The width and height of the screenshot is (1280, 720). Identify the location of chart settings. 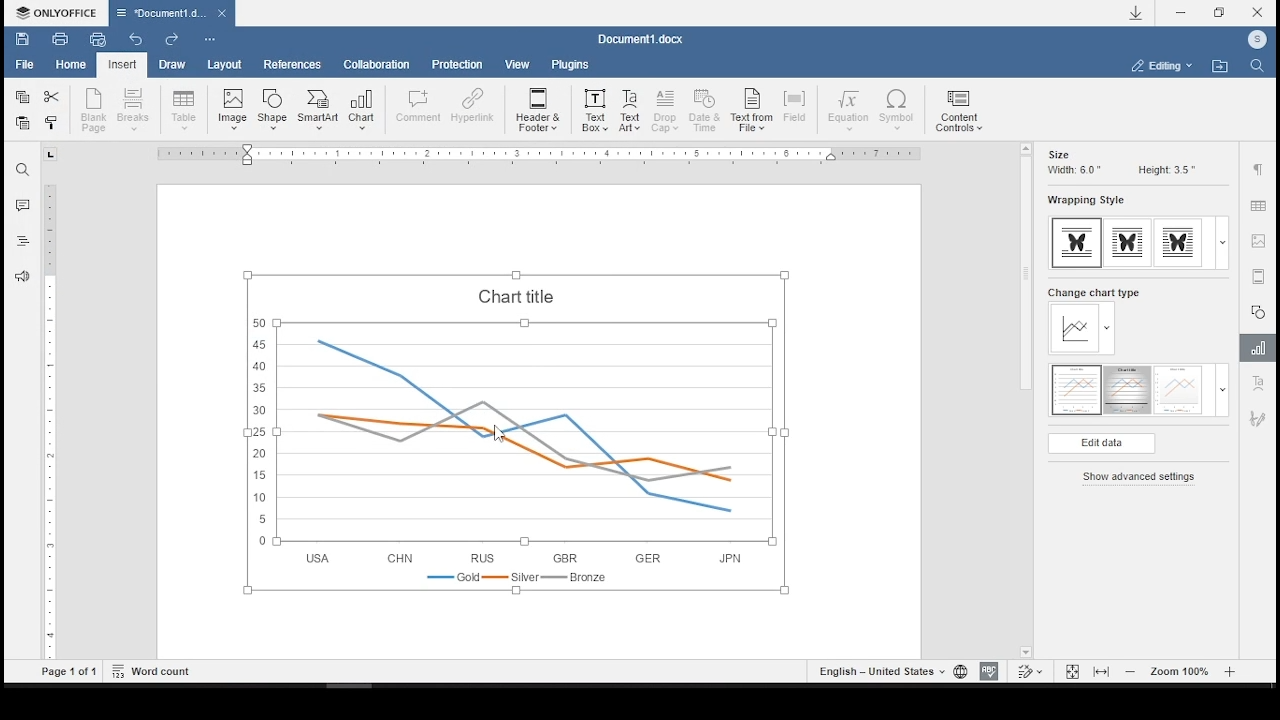
(1261, 350).